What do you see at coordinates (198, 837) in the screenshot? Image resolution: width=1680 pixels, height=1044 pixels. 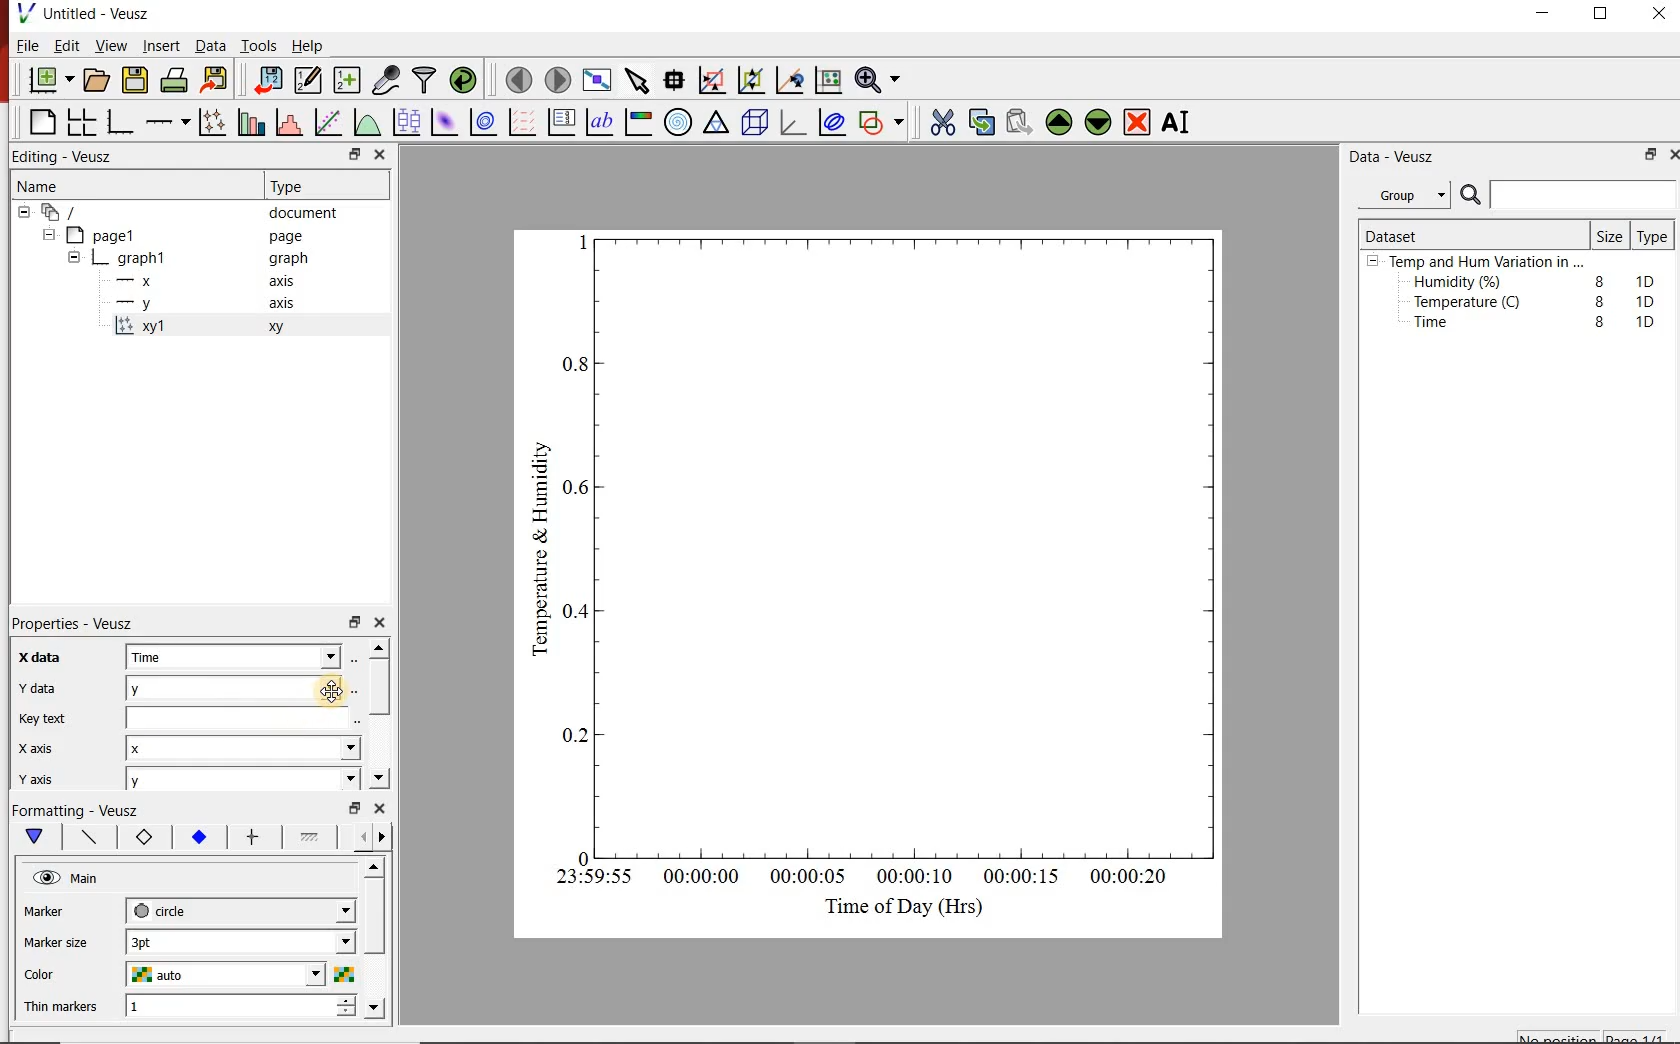 I see `marker fill` at bounding box center [198, 837].